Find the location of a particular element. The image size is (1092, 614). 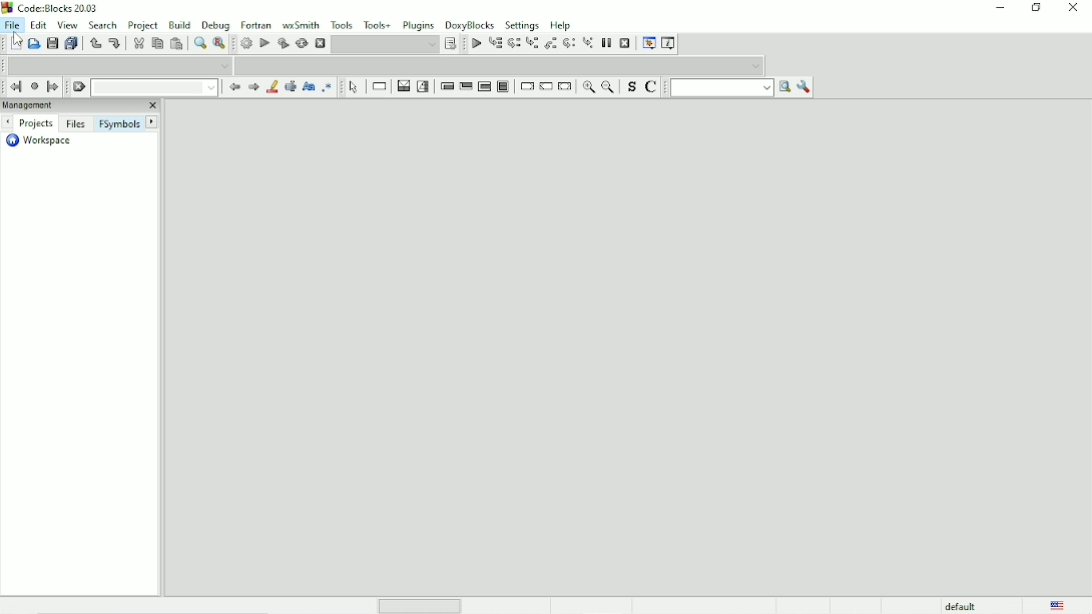

Drop down is located at coordinates (120, 64).